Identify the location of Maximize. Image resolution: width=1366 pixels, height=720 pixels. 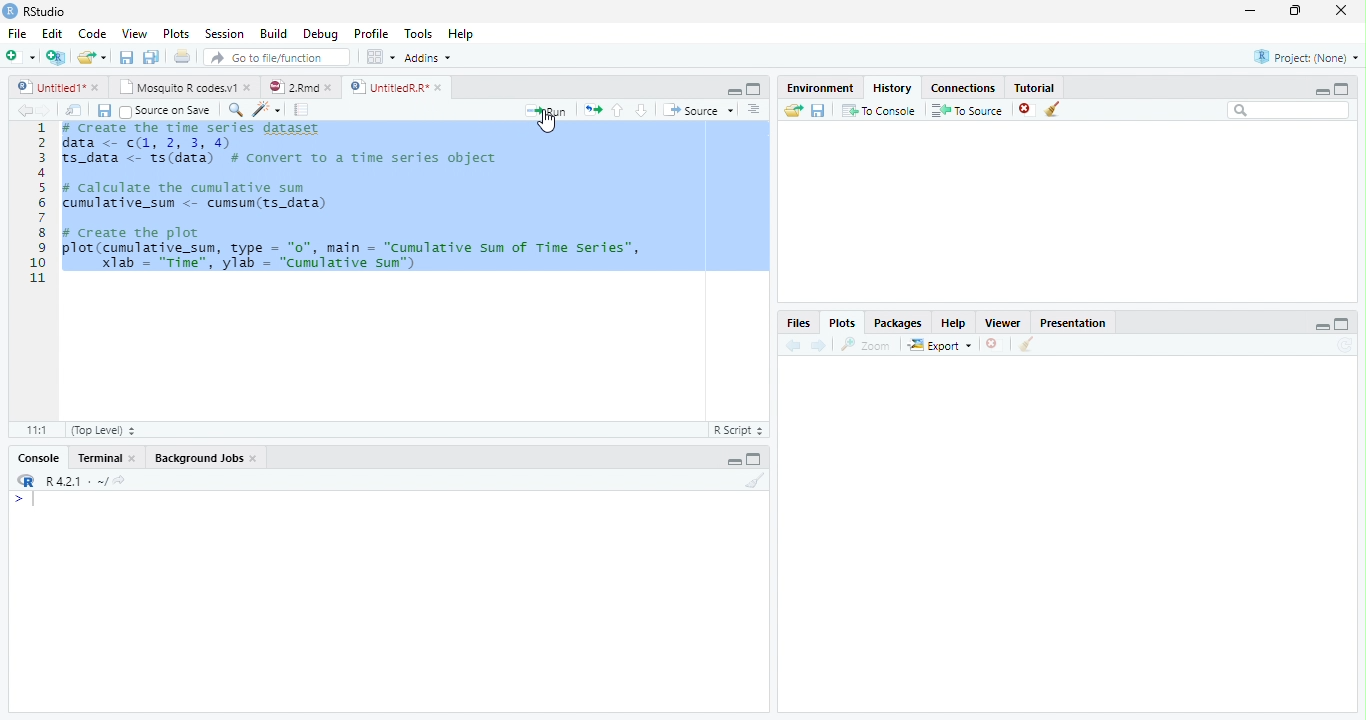
(1341, 325).